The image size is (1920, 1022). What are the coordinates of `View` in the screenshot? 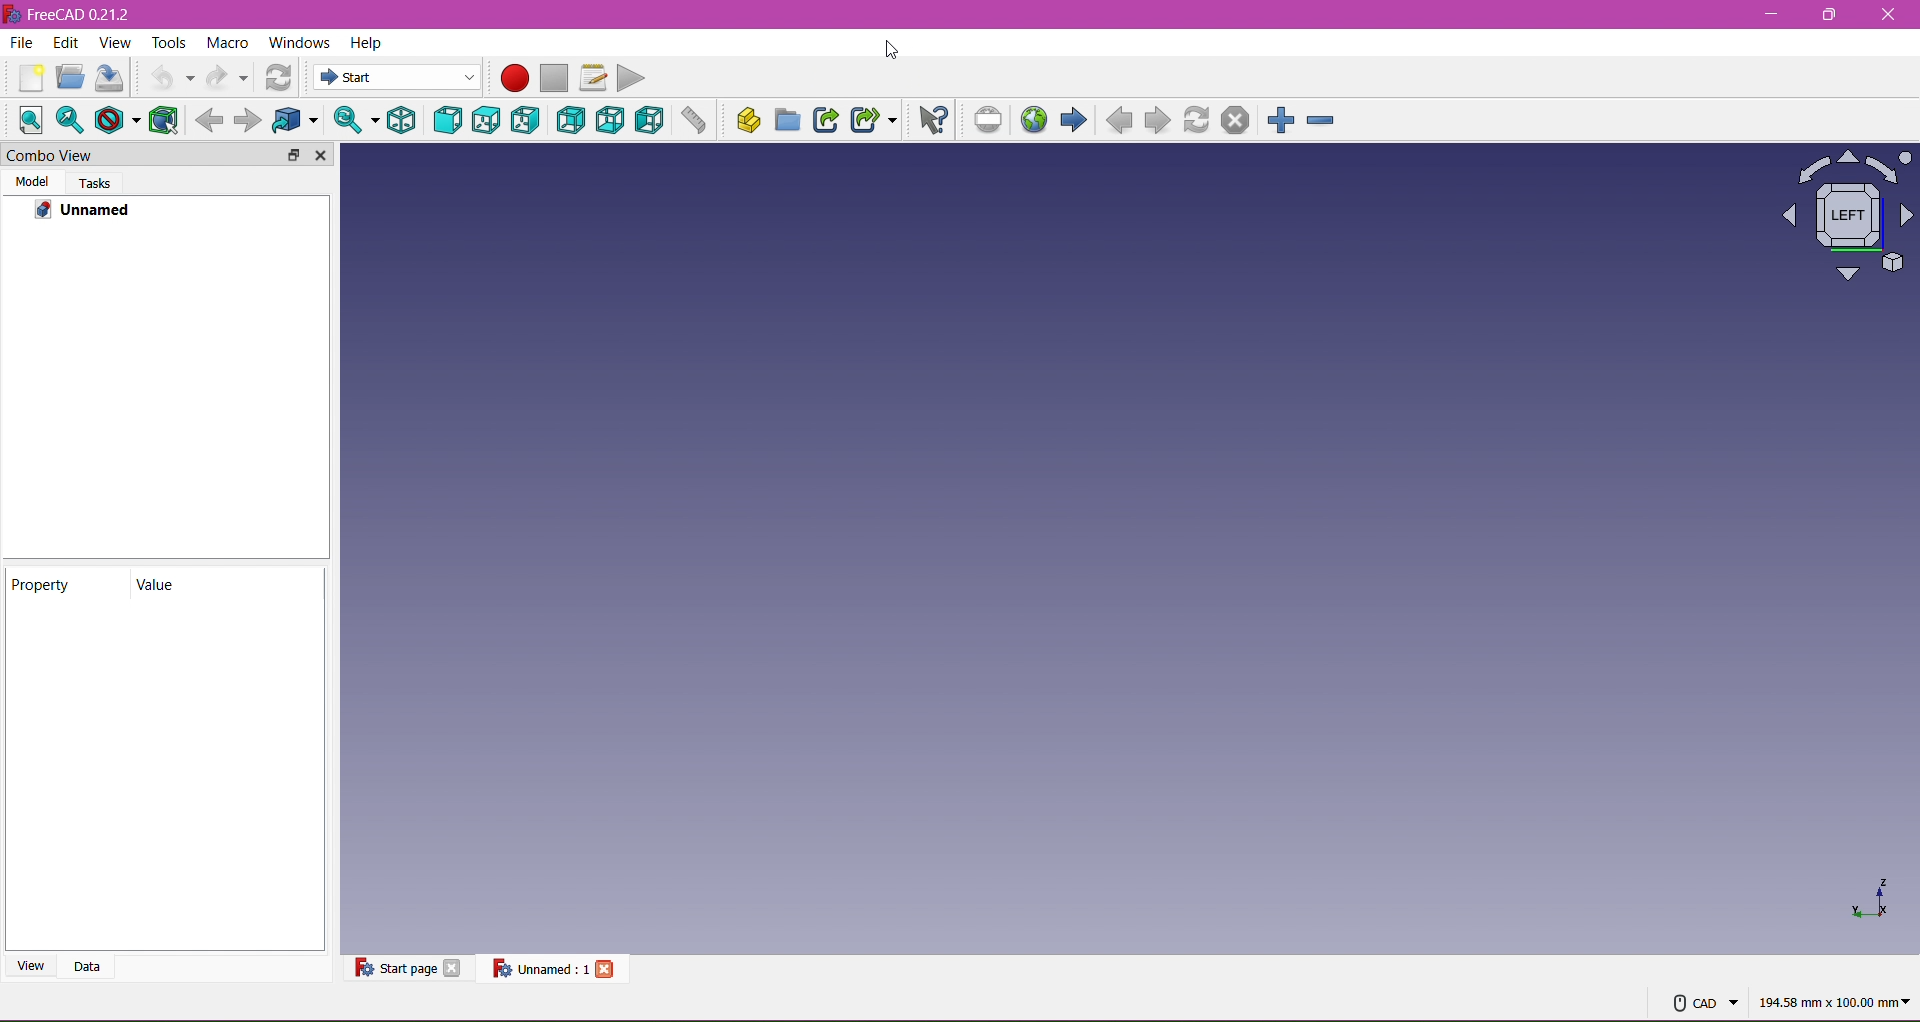 It's located at (31, 963).